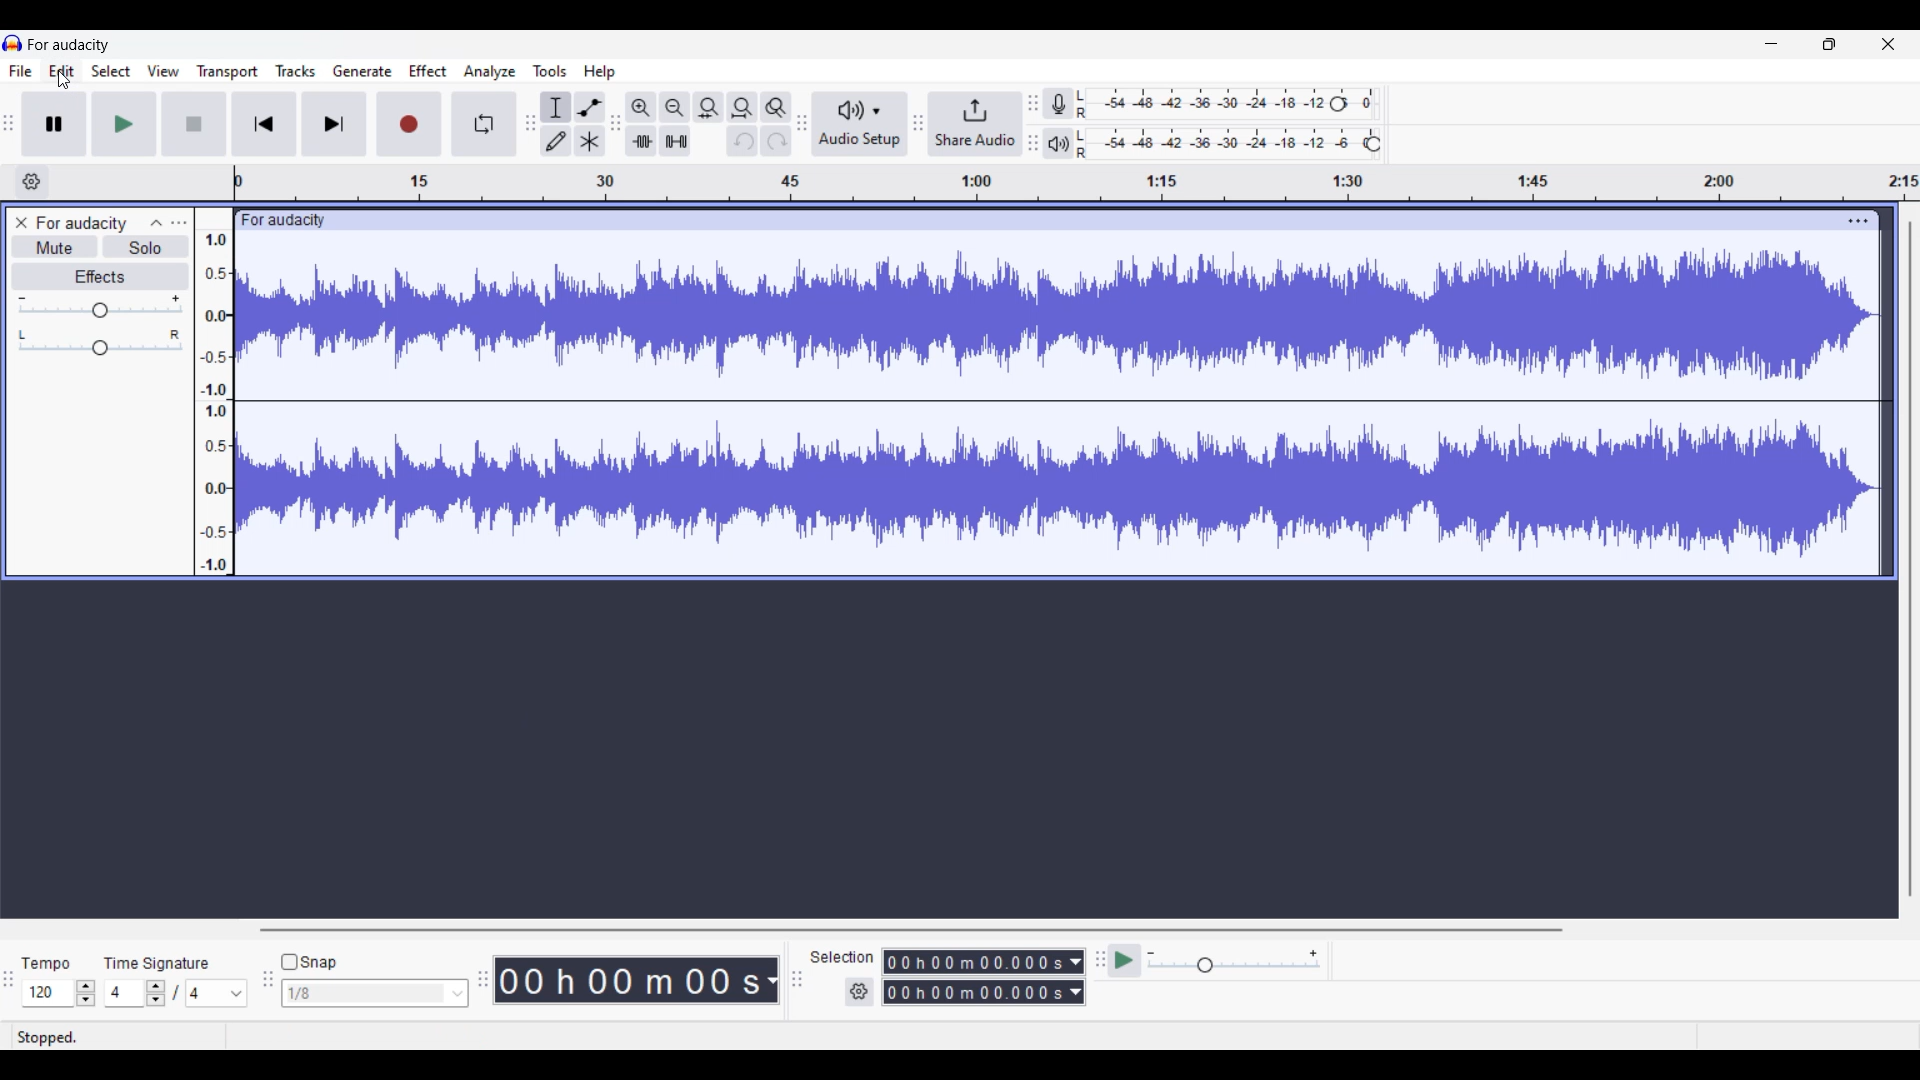 The width and height of the screenshot is (1920, 1080). Describe the element at coordinates (85, 993) in the screenshot. I see `Increase/Decrease Tempo` at that location.